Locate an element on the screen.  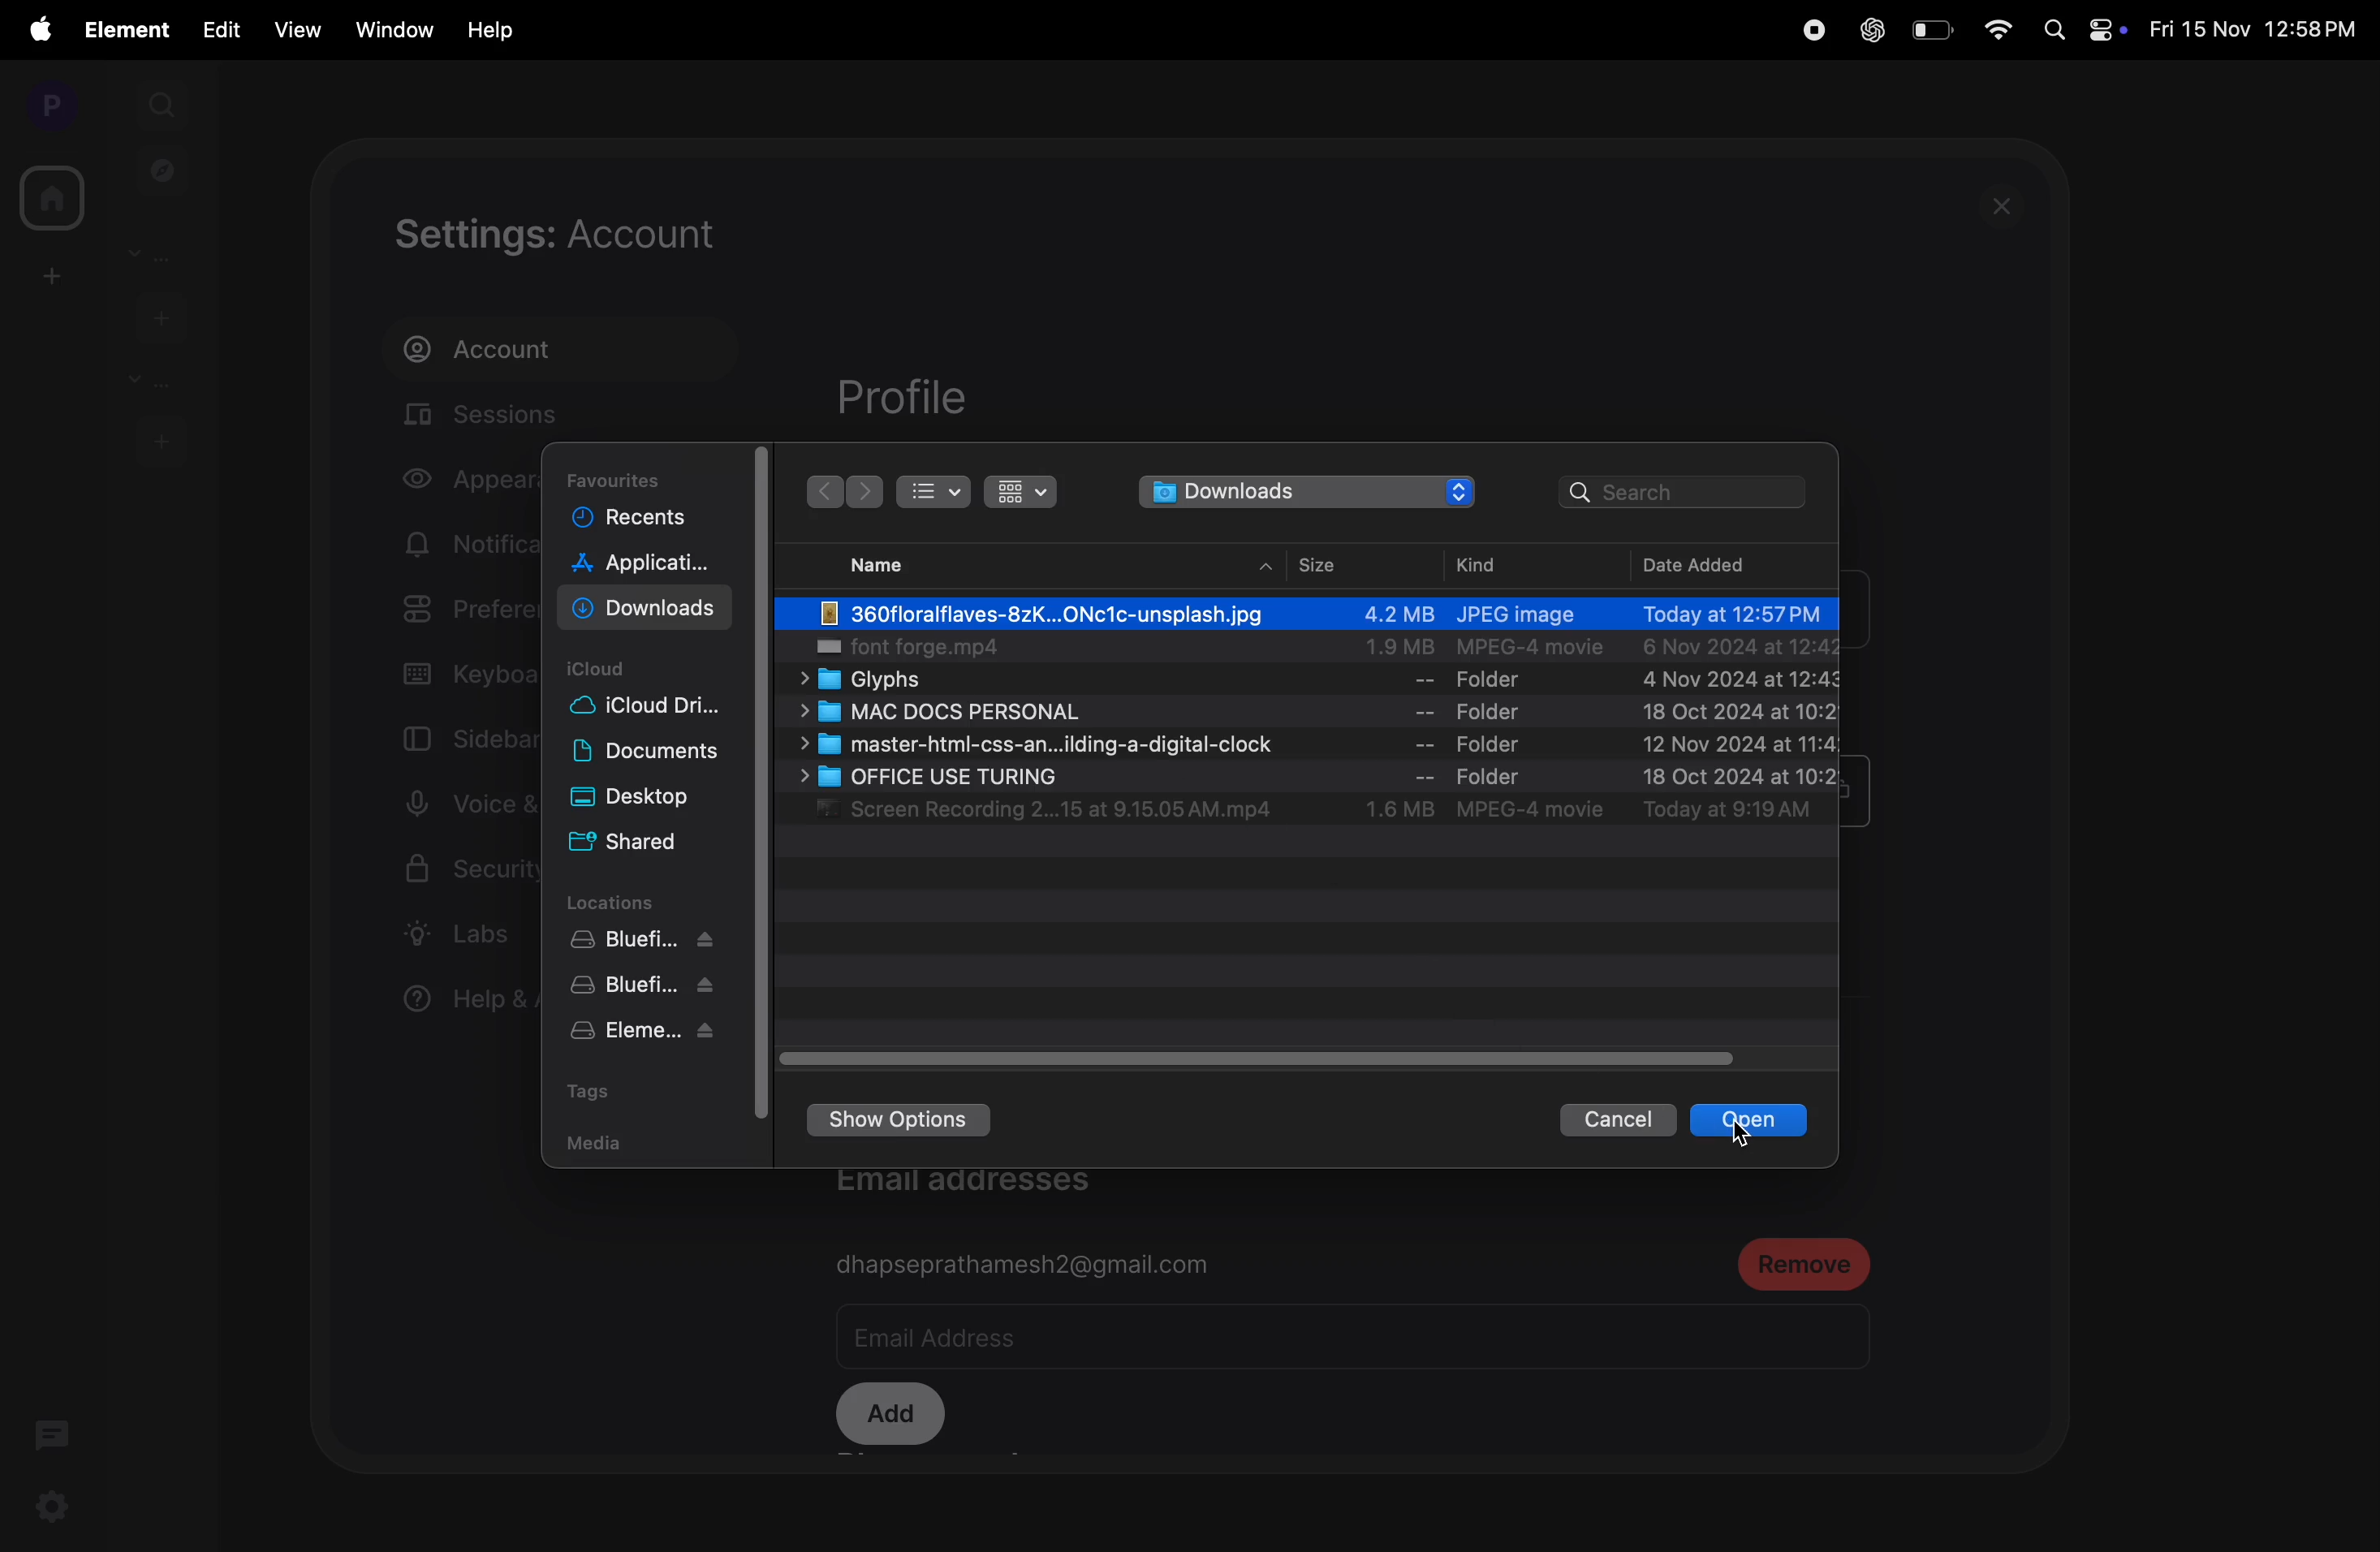
Help is located at coordinates (493, 30).